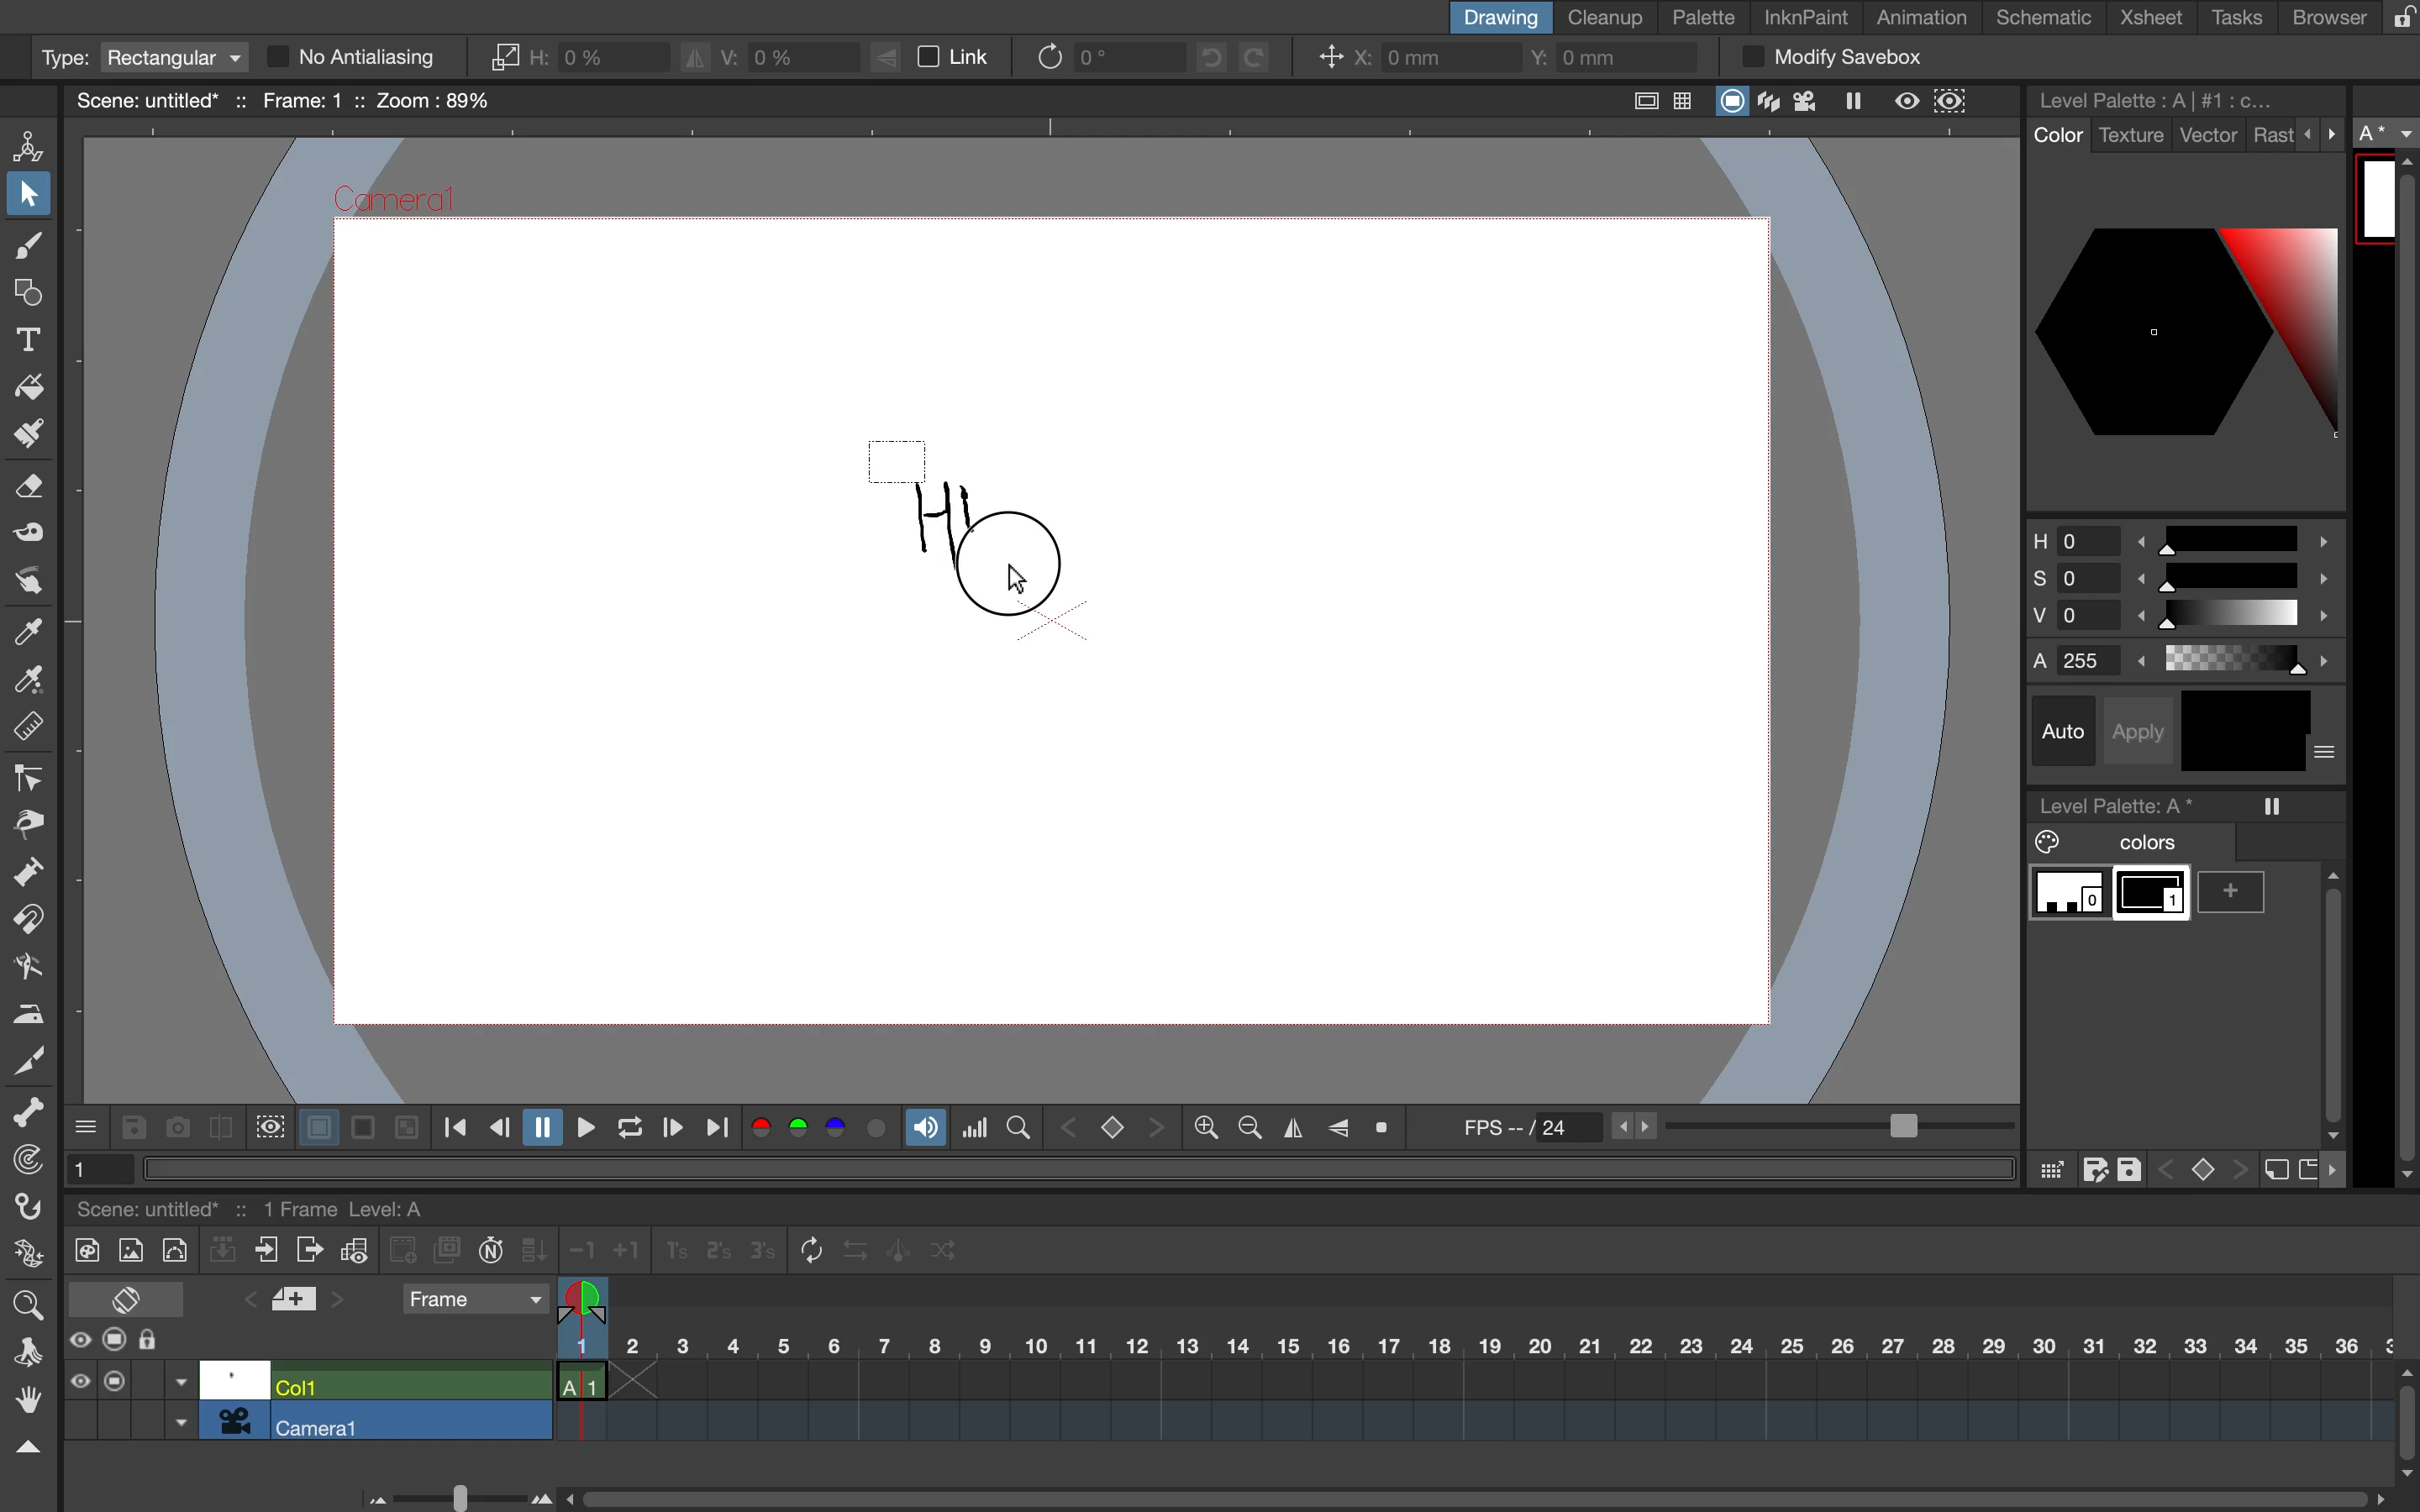 This screenshot has width=2420, height=1512. I want to click on new style, so click(2273, 1171).